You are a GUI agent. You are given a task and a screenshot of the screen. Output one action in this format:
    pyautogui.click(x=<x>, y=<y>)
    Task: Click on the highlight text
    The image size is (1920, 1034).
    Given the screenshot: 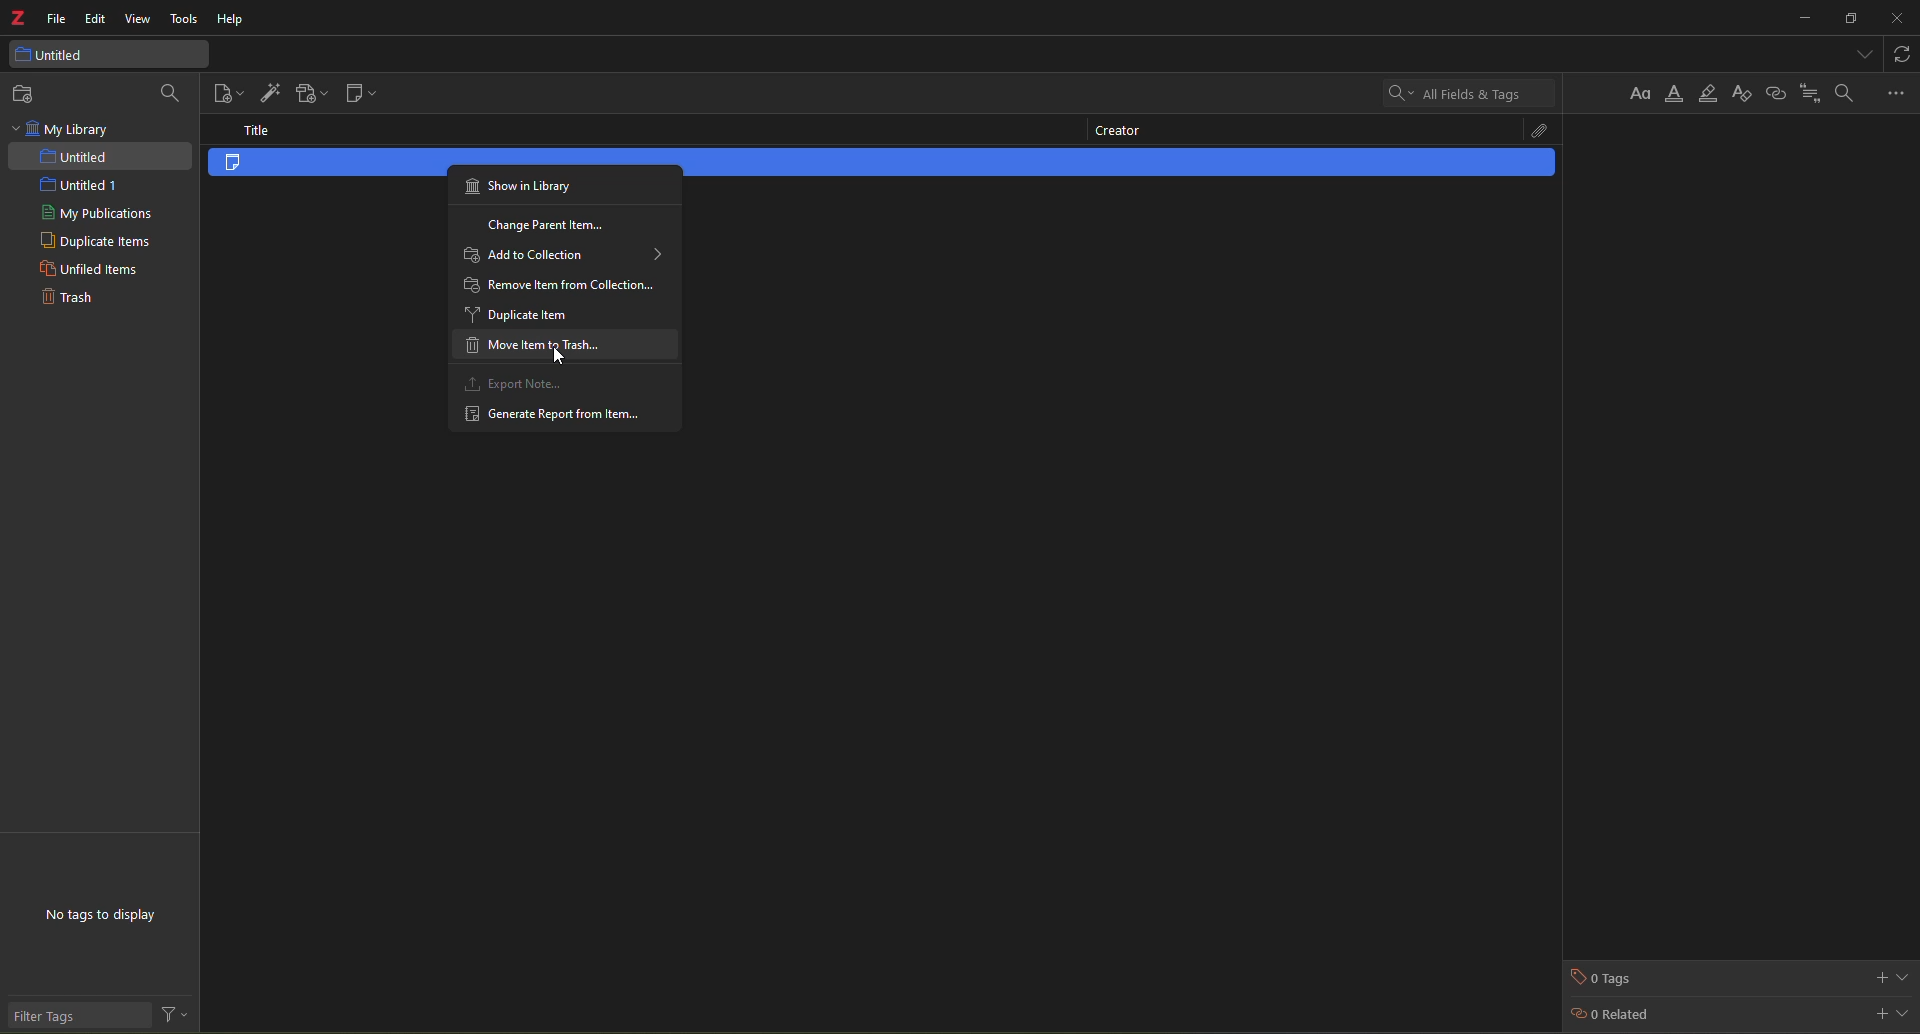 What is the action you would take?
    pyautogui.click(x=1708, y=95)
    